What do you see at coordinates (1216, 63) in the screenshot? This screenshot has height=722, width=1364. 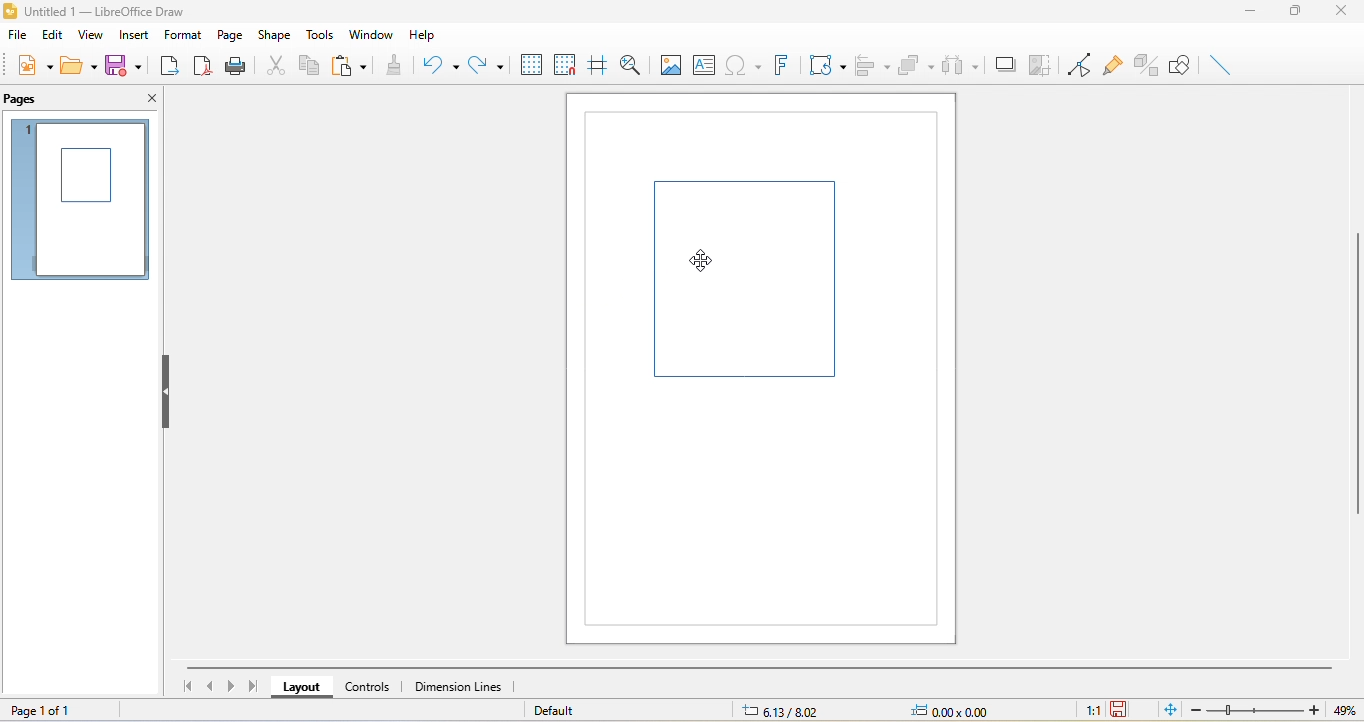 I see `insert line` at bounding box center [1216, 63].